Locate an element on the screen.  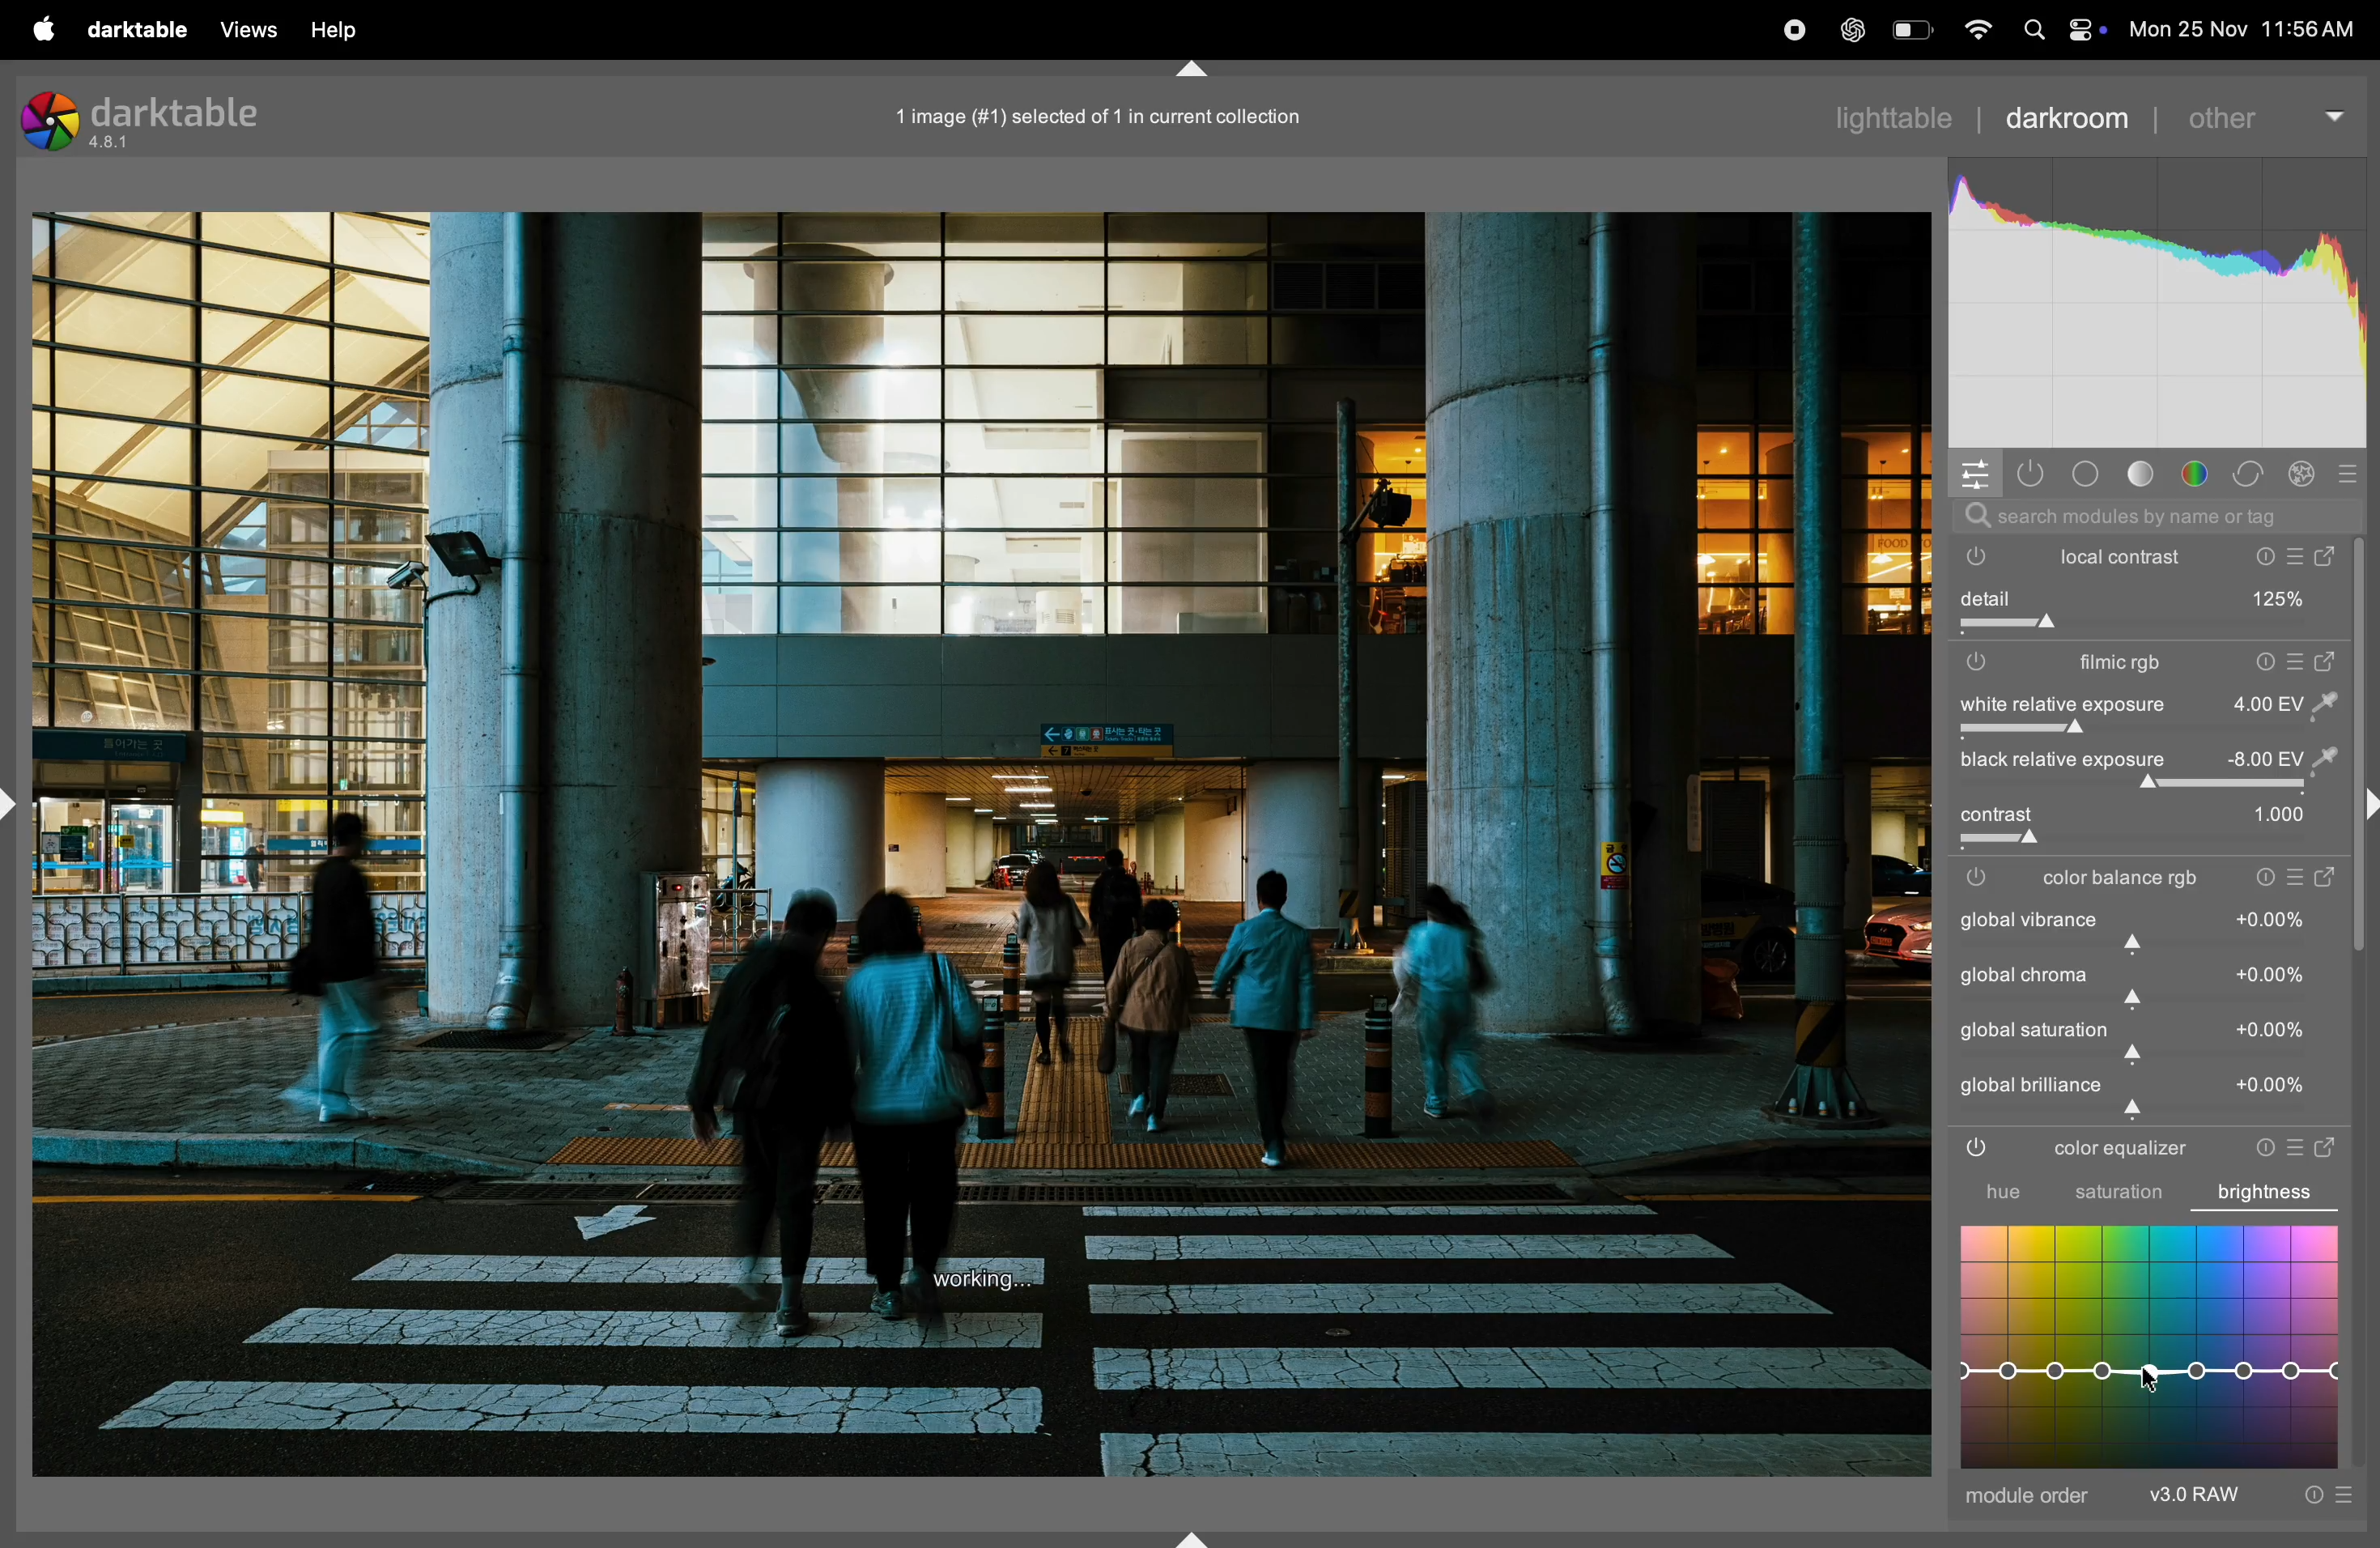
presets is located at coordinates (2299, 1144).